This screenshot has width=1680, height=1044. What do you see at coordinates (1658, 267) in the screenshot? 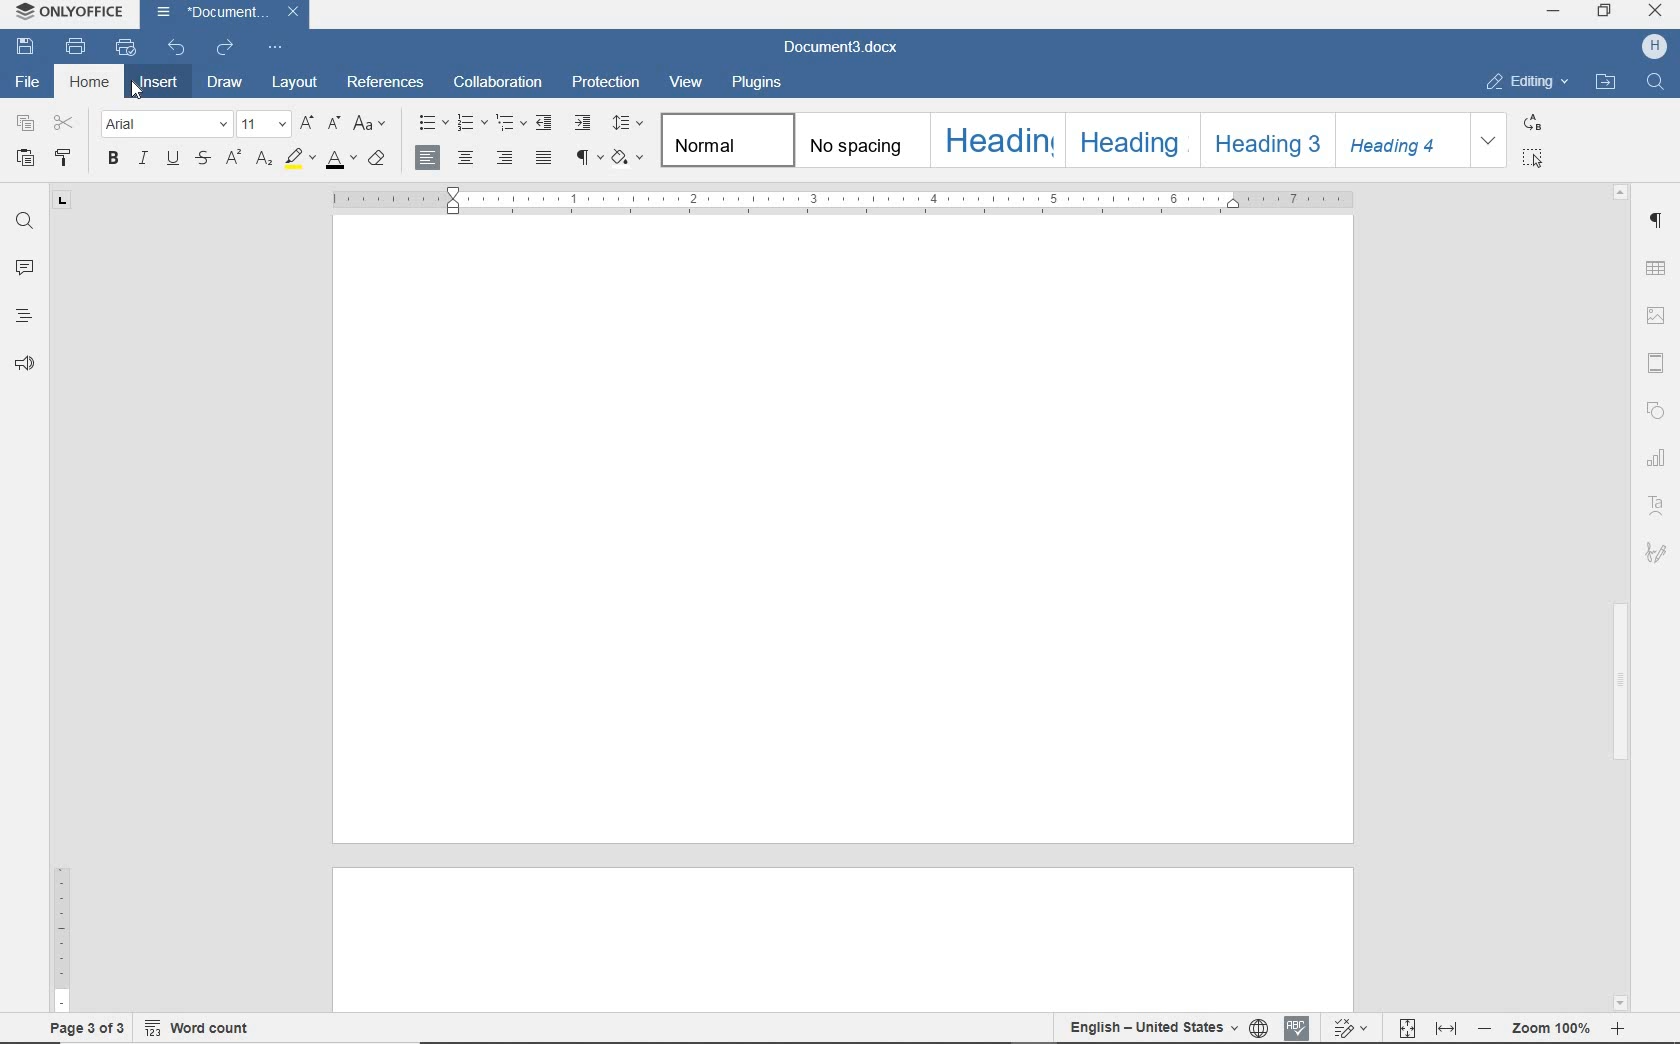
I see `TABLE` at bounding box center [1658, 267].